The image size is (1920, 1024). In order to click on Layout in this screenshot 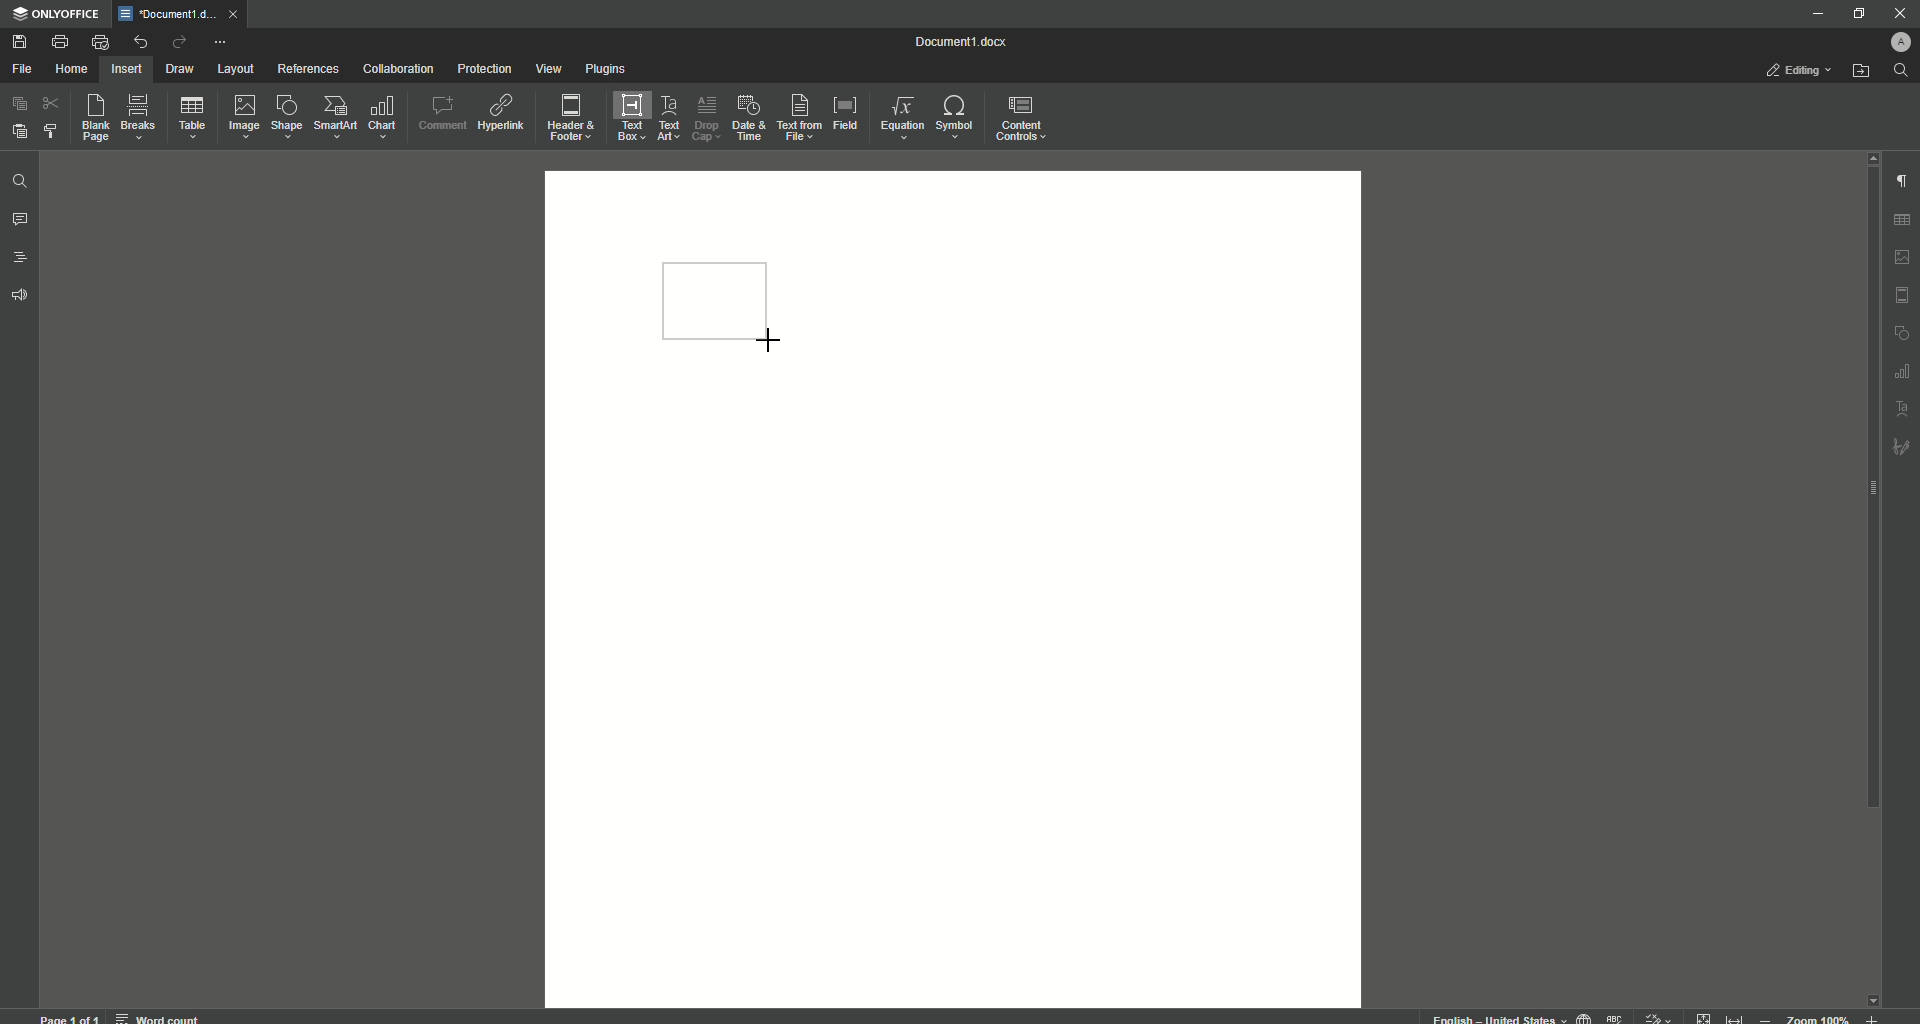, I will do `click(235, 69)`.